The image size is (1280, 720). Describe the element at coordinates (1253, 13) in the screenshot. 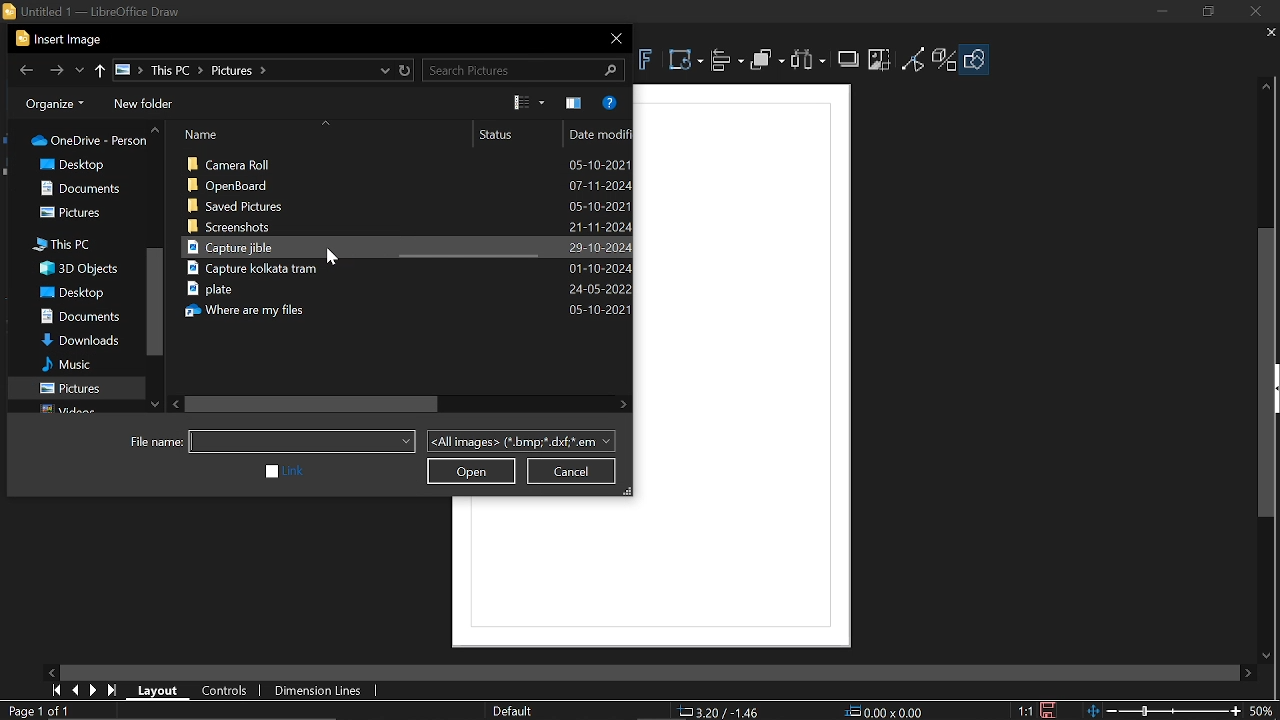

I see `Close` at that location.